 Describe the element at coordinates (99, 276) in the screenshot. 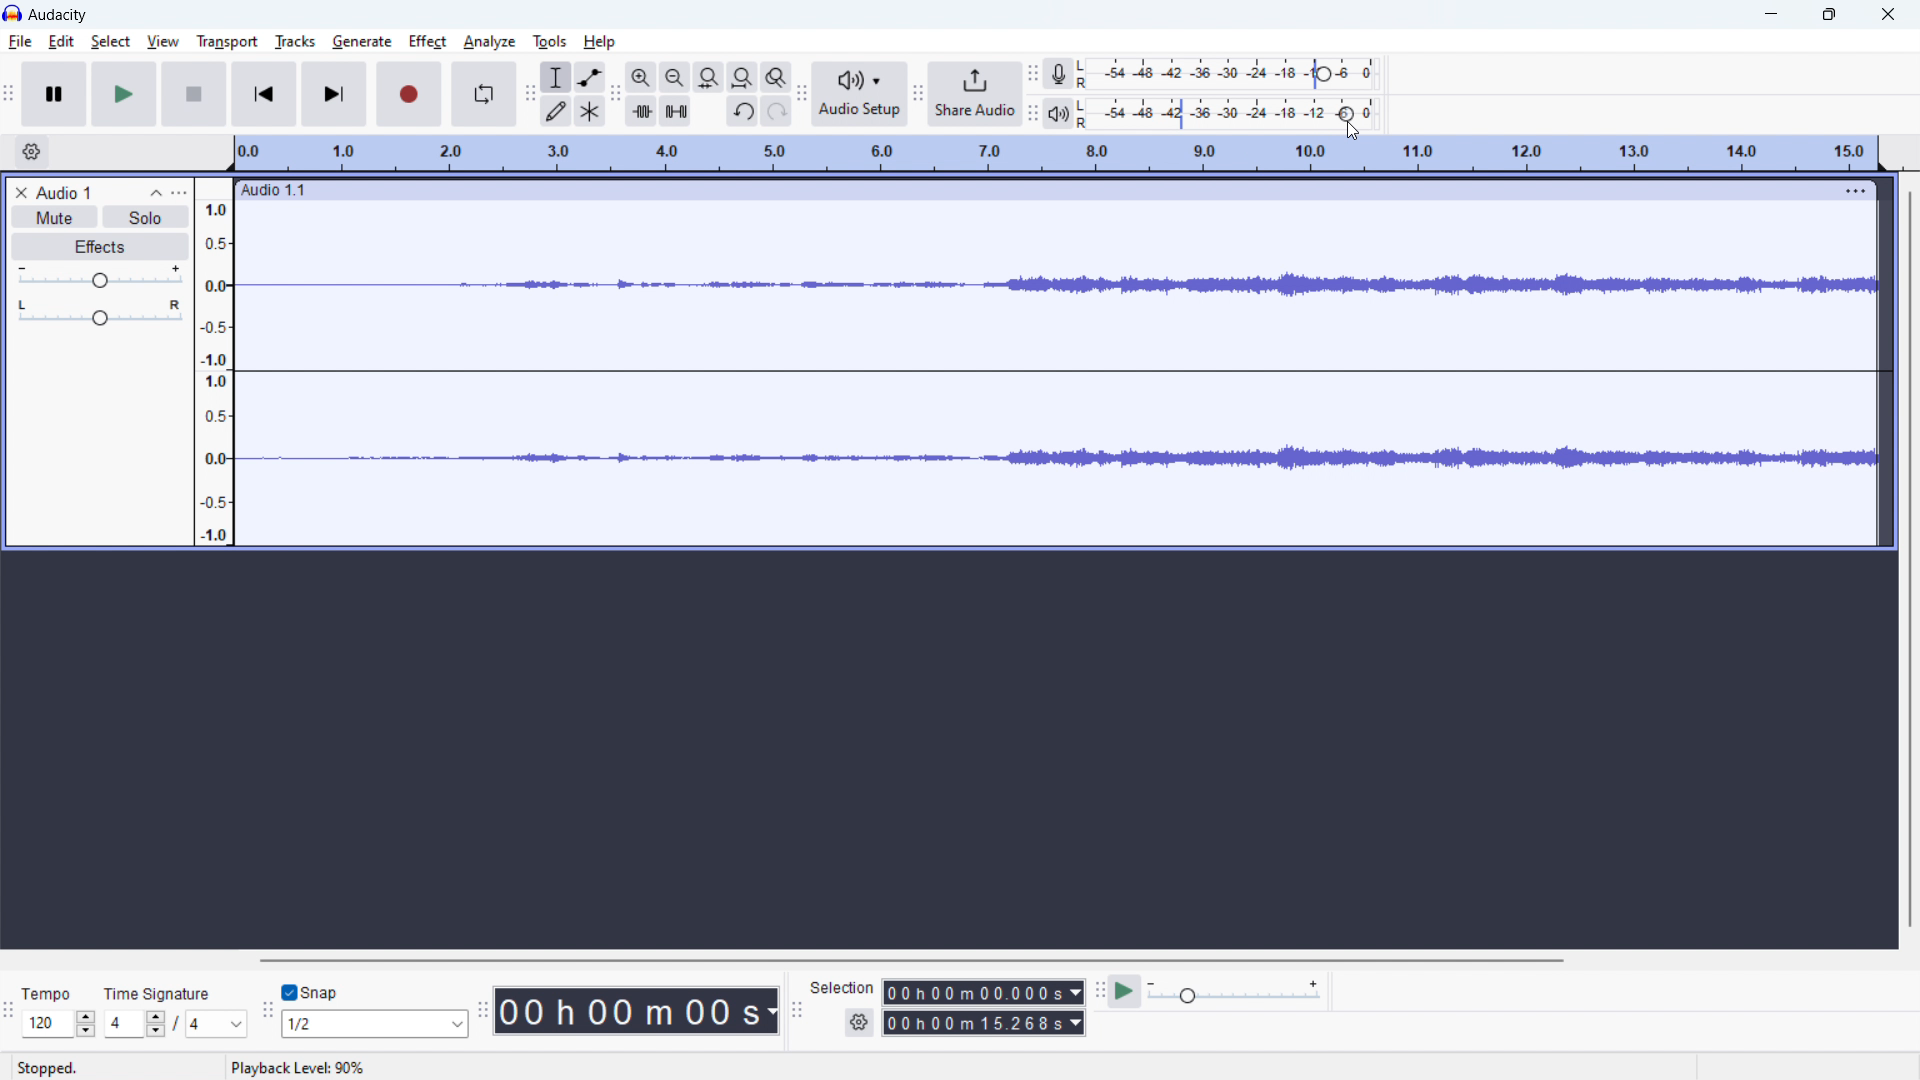

I see `volume` at that location.